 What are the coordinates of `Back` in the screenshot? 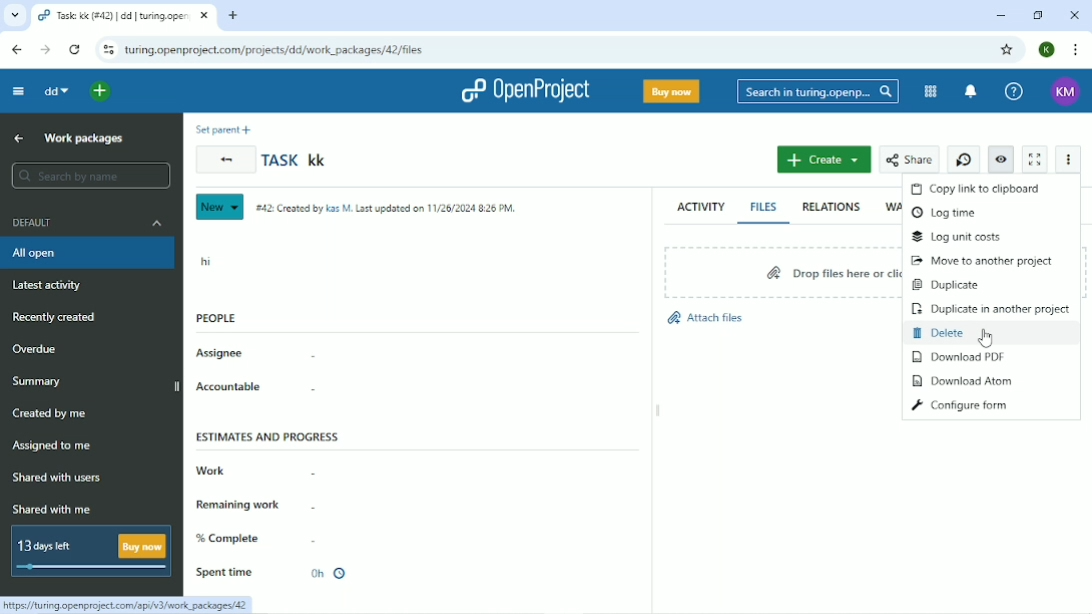 It's located at (16, 49).